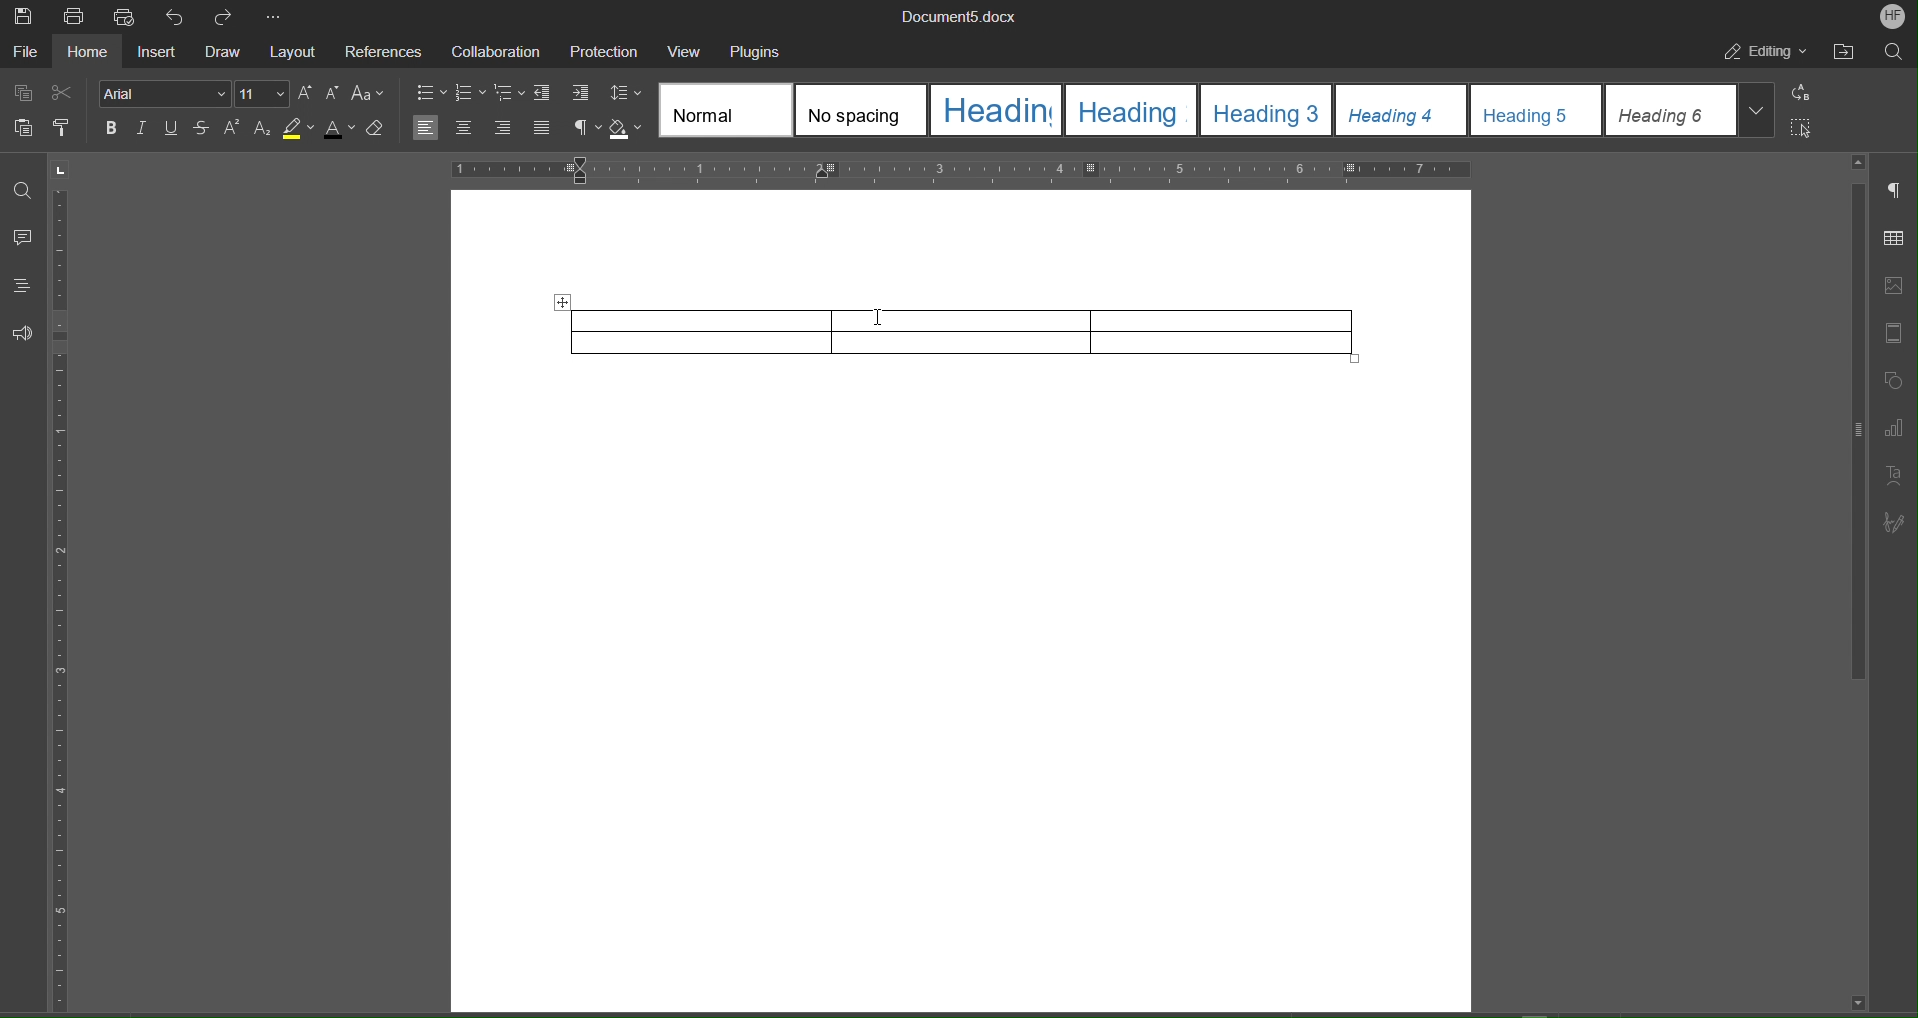 This screenshot has height=1018, width=1918. I want to click on Increase Size, so click(305, 94).